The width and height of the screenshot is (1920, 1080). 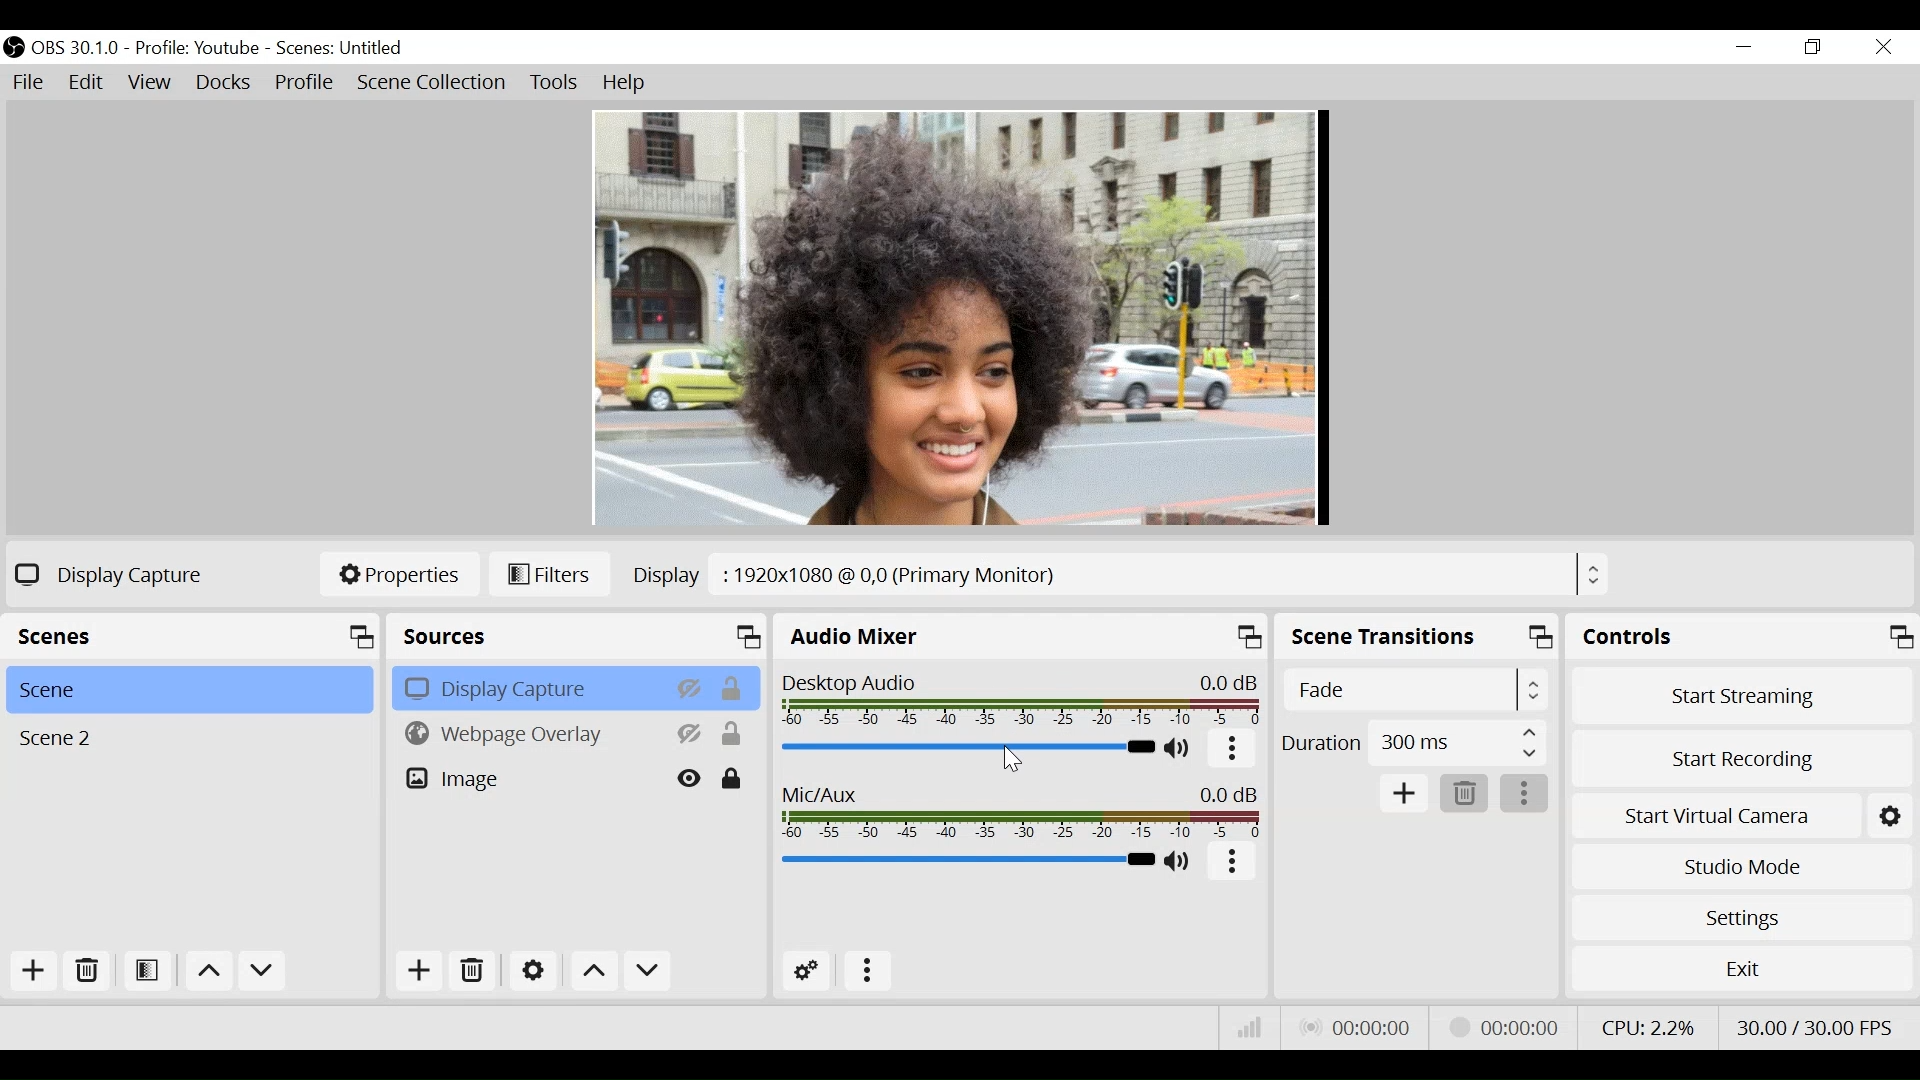 What do you see at coordinates (1415, 689) in the screenshot?
I see `Select Scene Transitions` at bounding box center [1415, 689].